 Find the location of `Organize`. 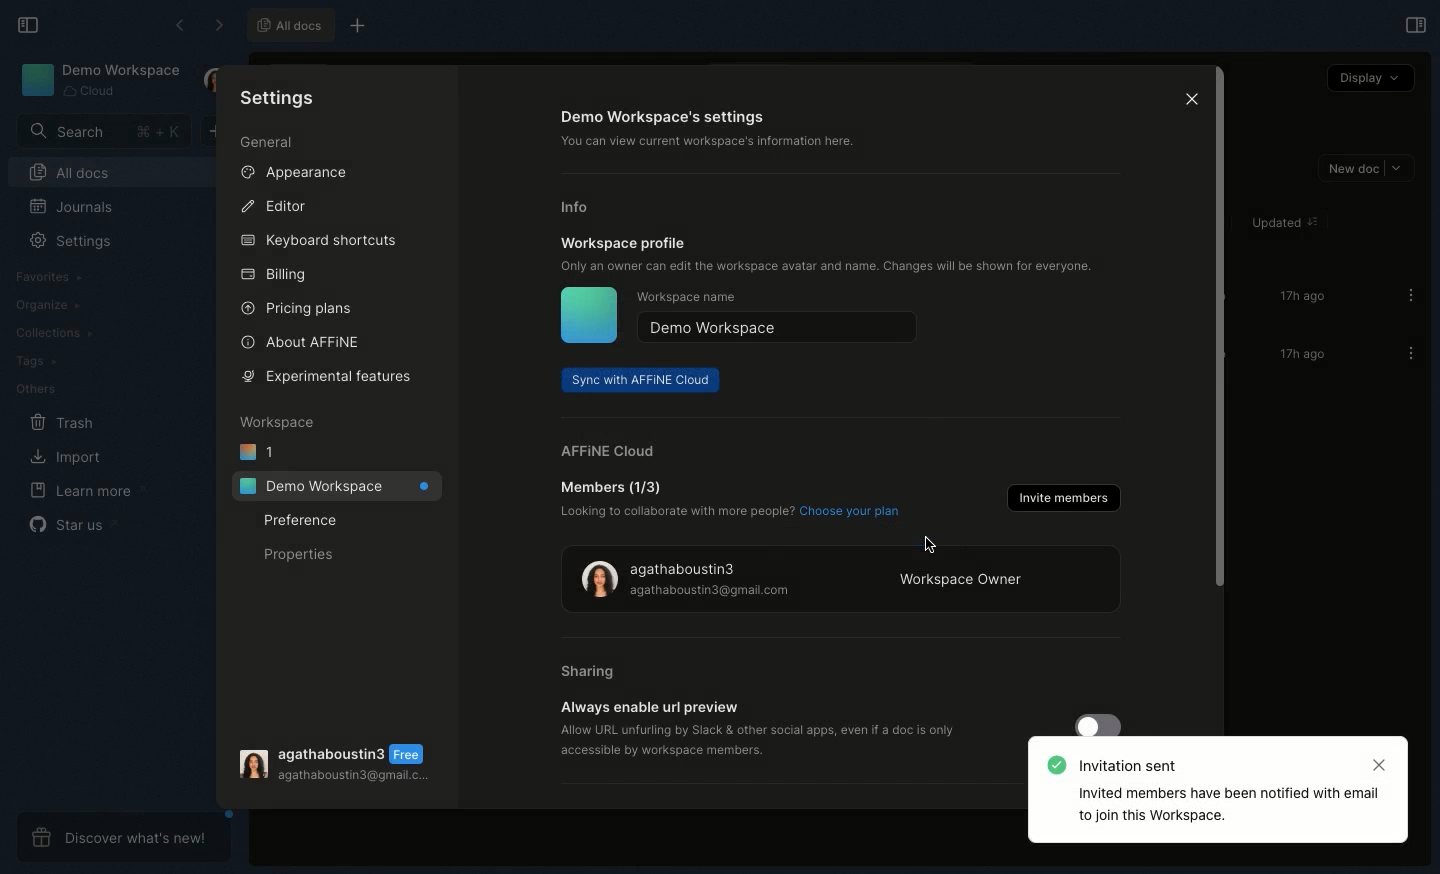

Organize is located at coordinates (46, 303).